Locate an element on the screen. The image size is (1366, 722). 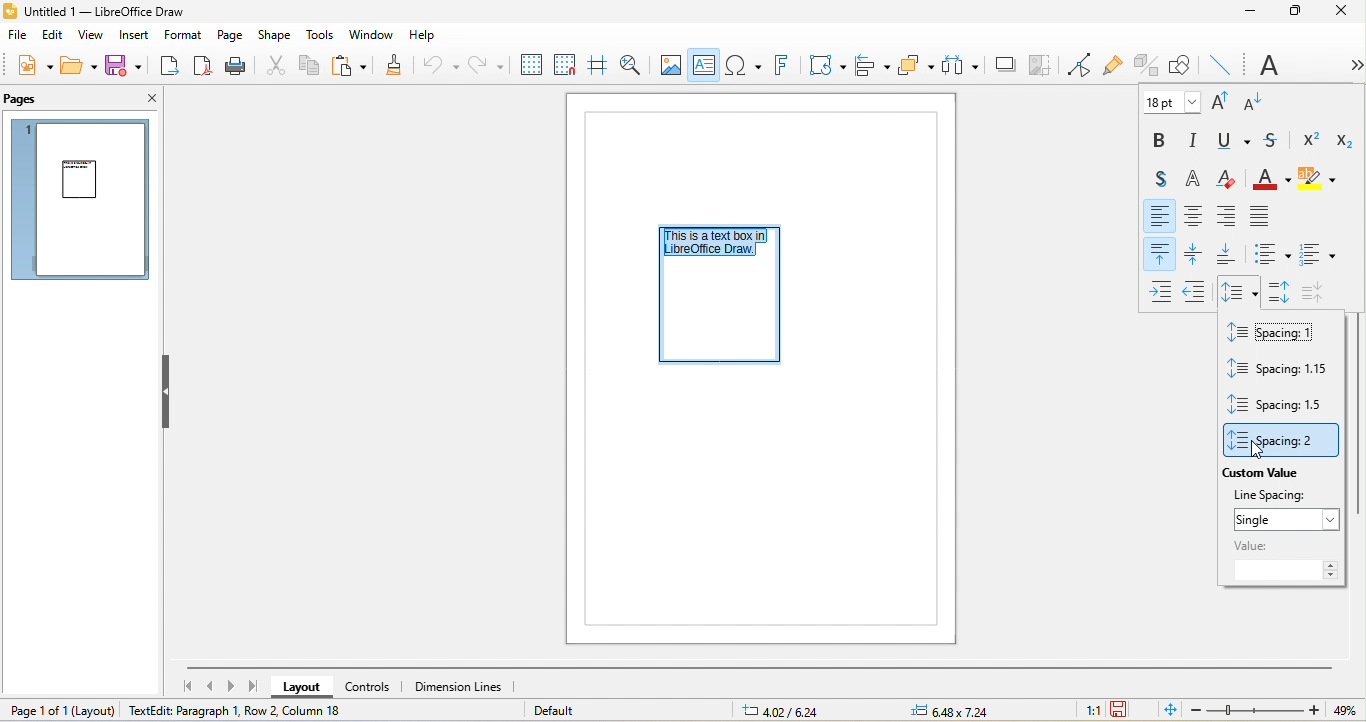
0.00x0.00 is located at coordinates (961, 711).